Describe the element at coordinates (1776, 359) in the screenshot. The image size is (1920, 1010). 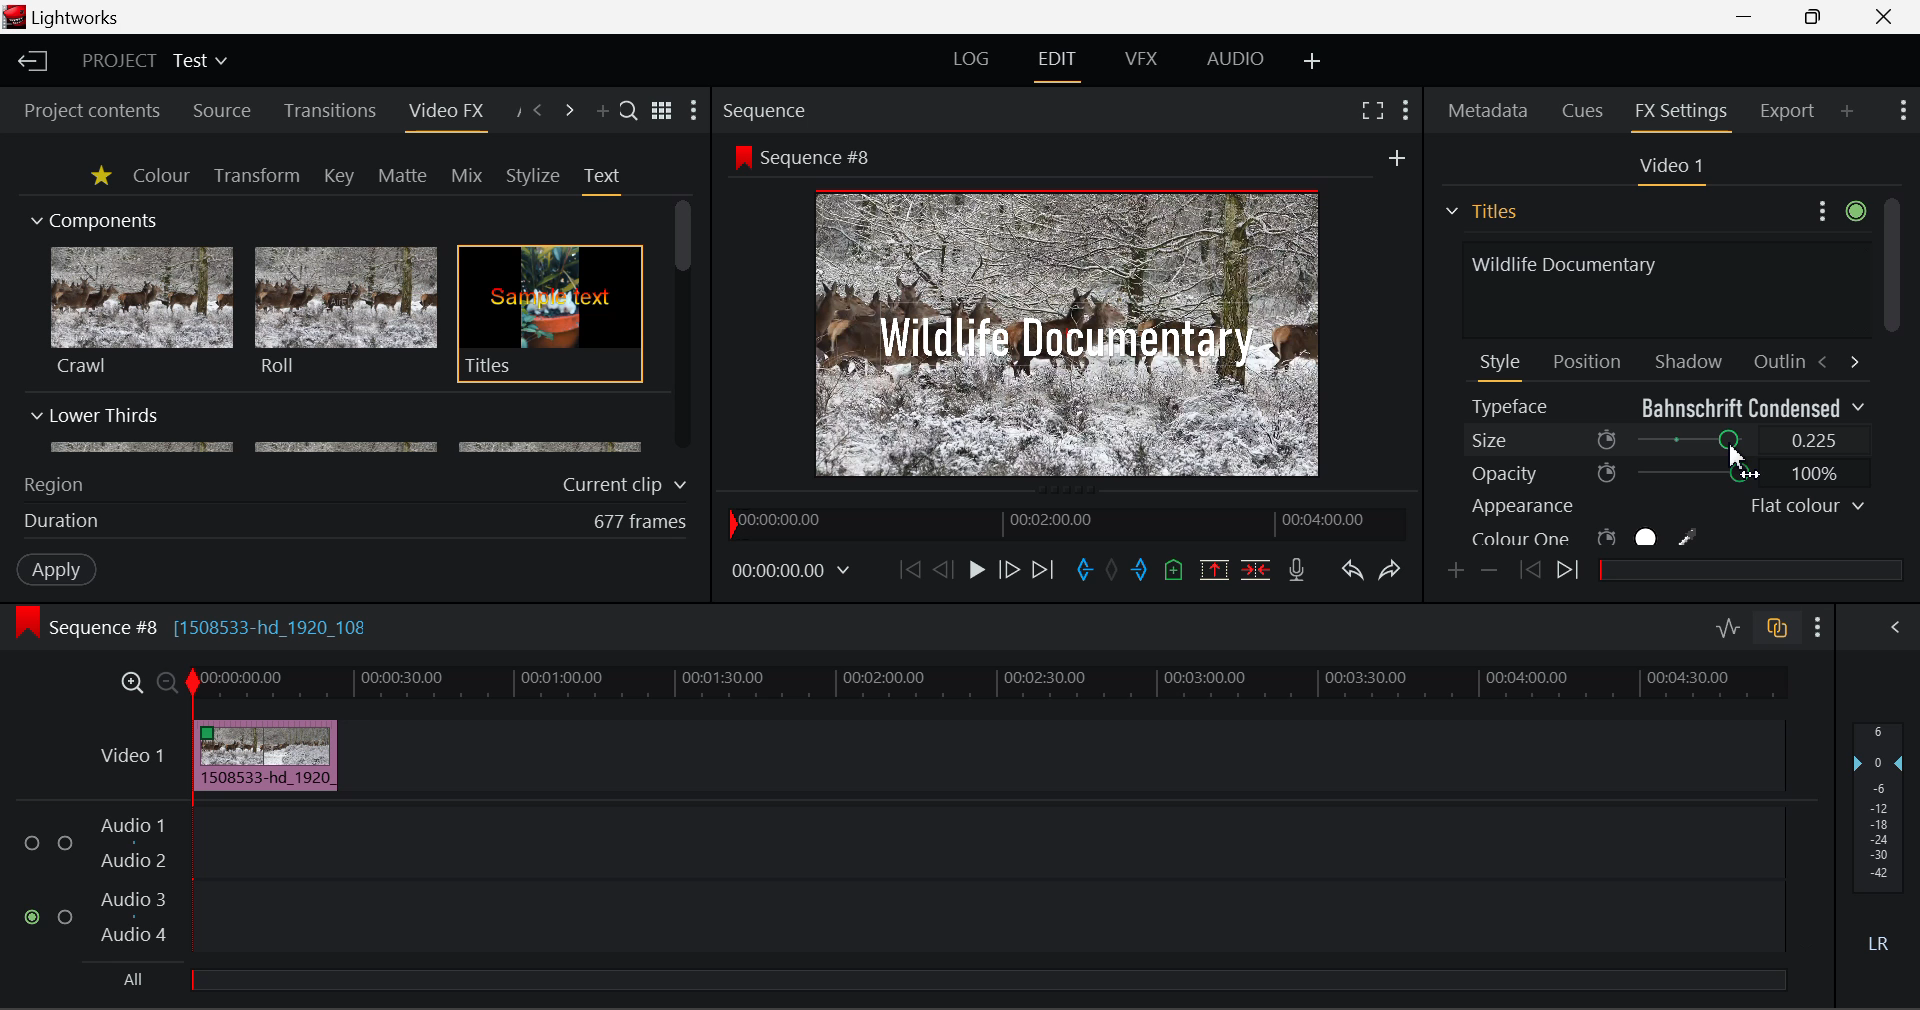
I see `Outline` at that location.